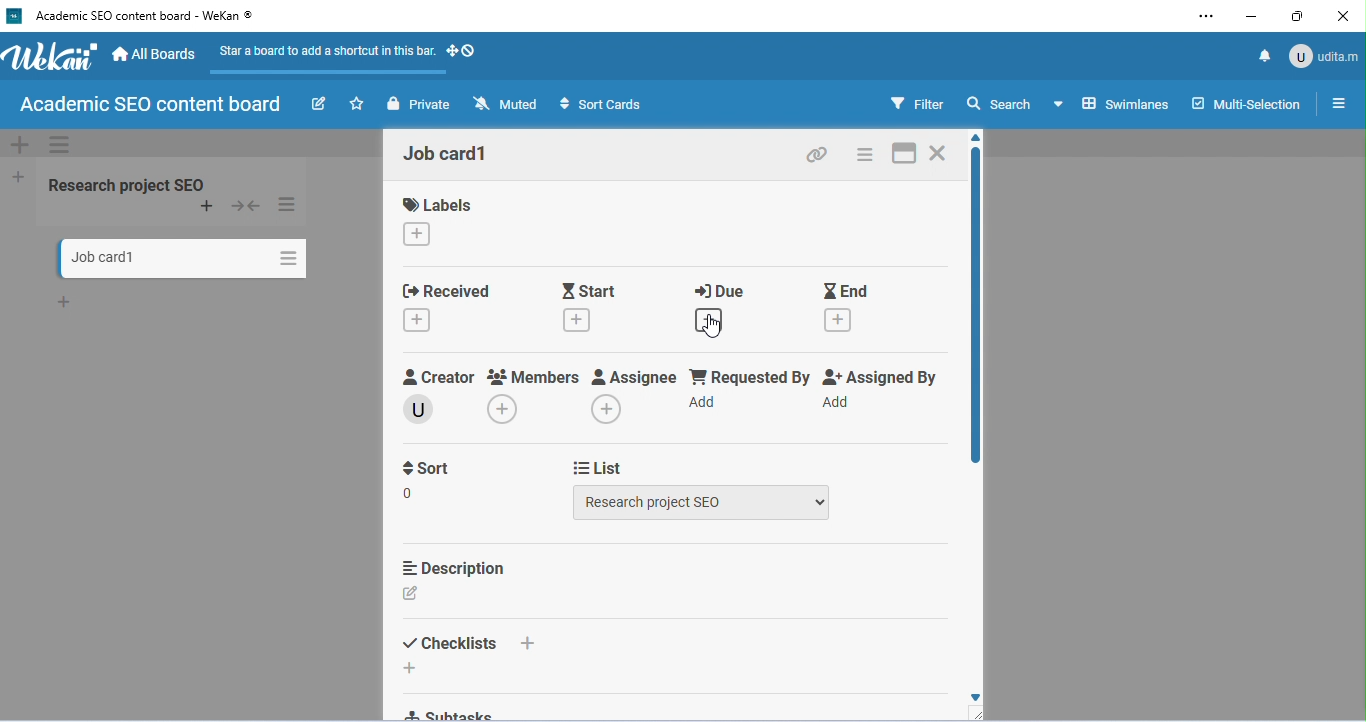 The height and width of the screenshot is (722, 1366). I want to click on received, so click(452, 290).